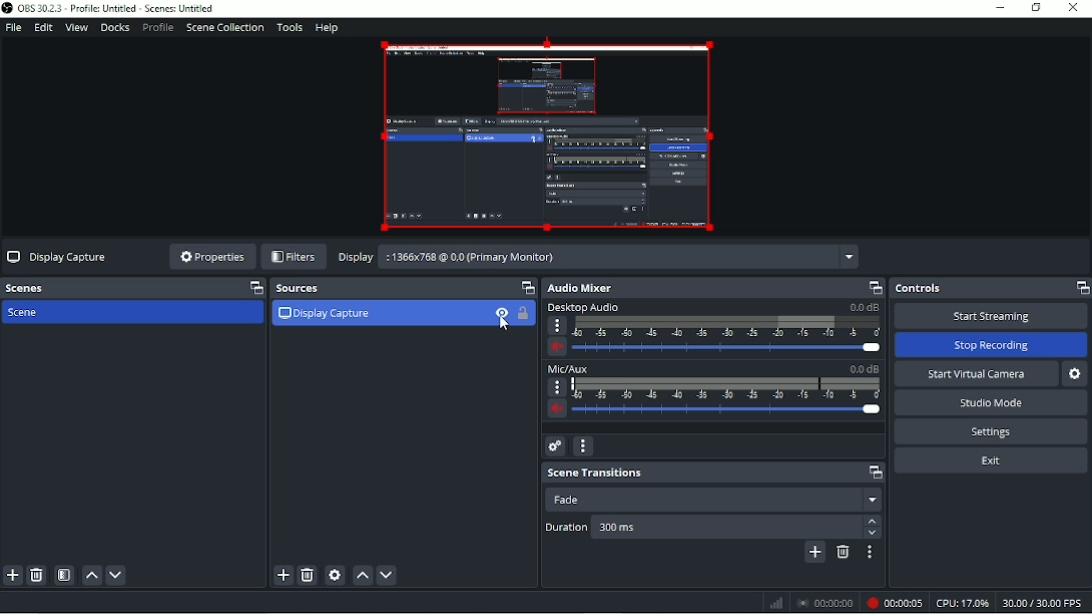  Describe the element at coordinates (406, 288) in the screenshot. I see `Sources` at that location.